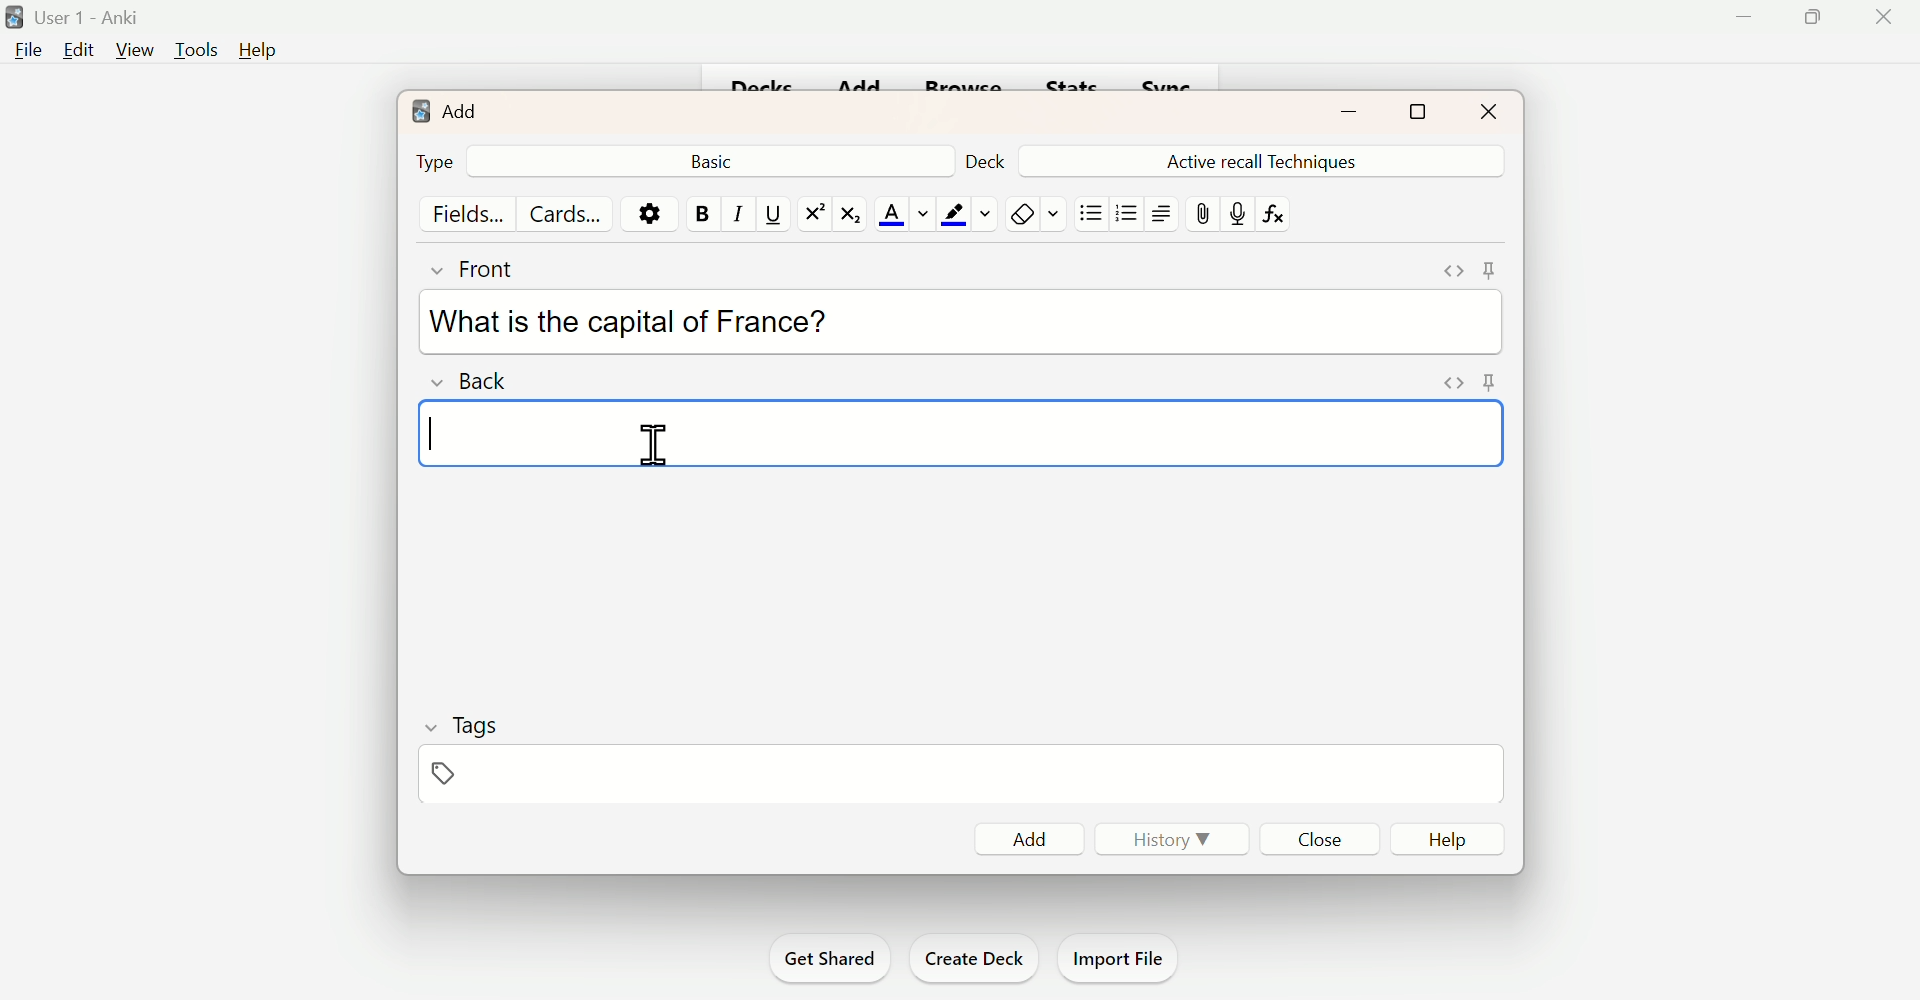 The width and height of the screenshot is (1920, 1000). Describe the element at coordinates (77, 50) in the screenshot. I see `Edit` at that location.